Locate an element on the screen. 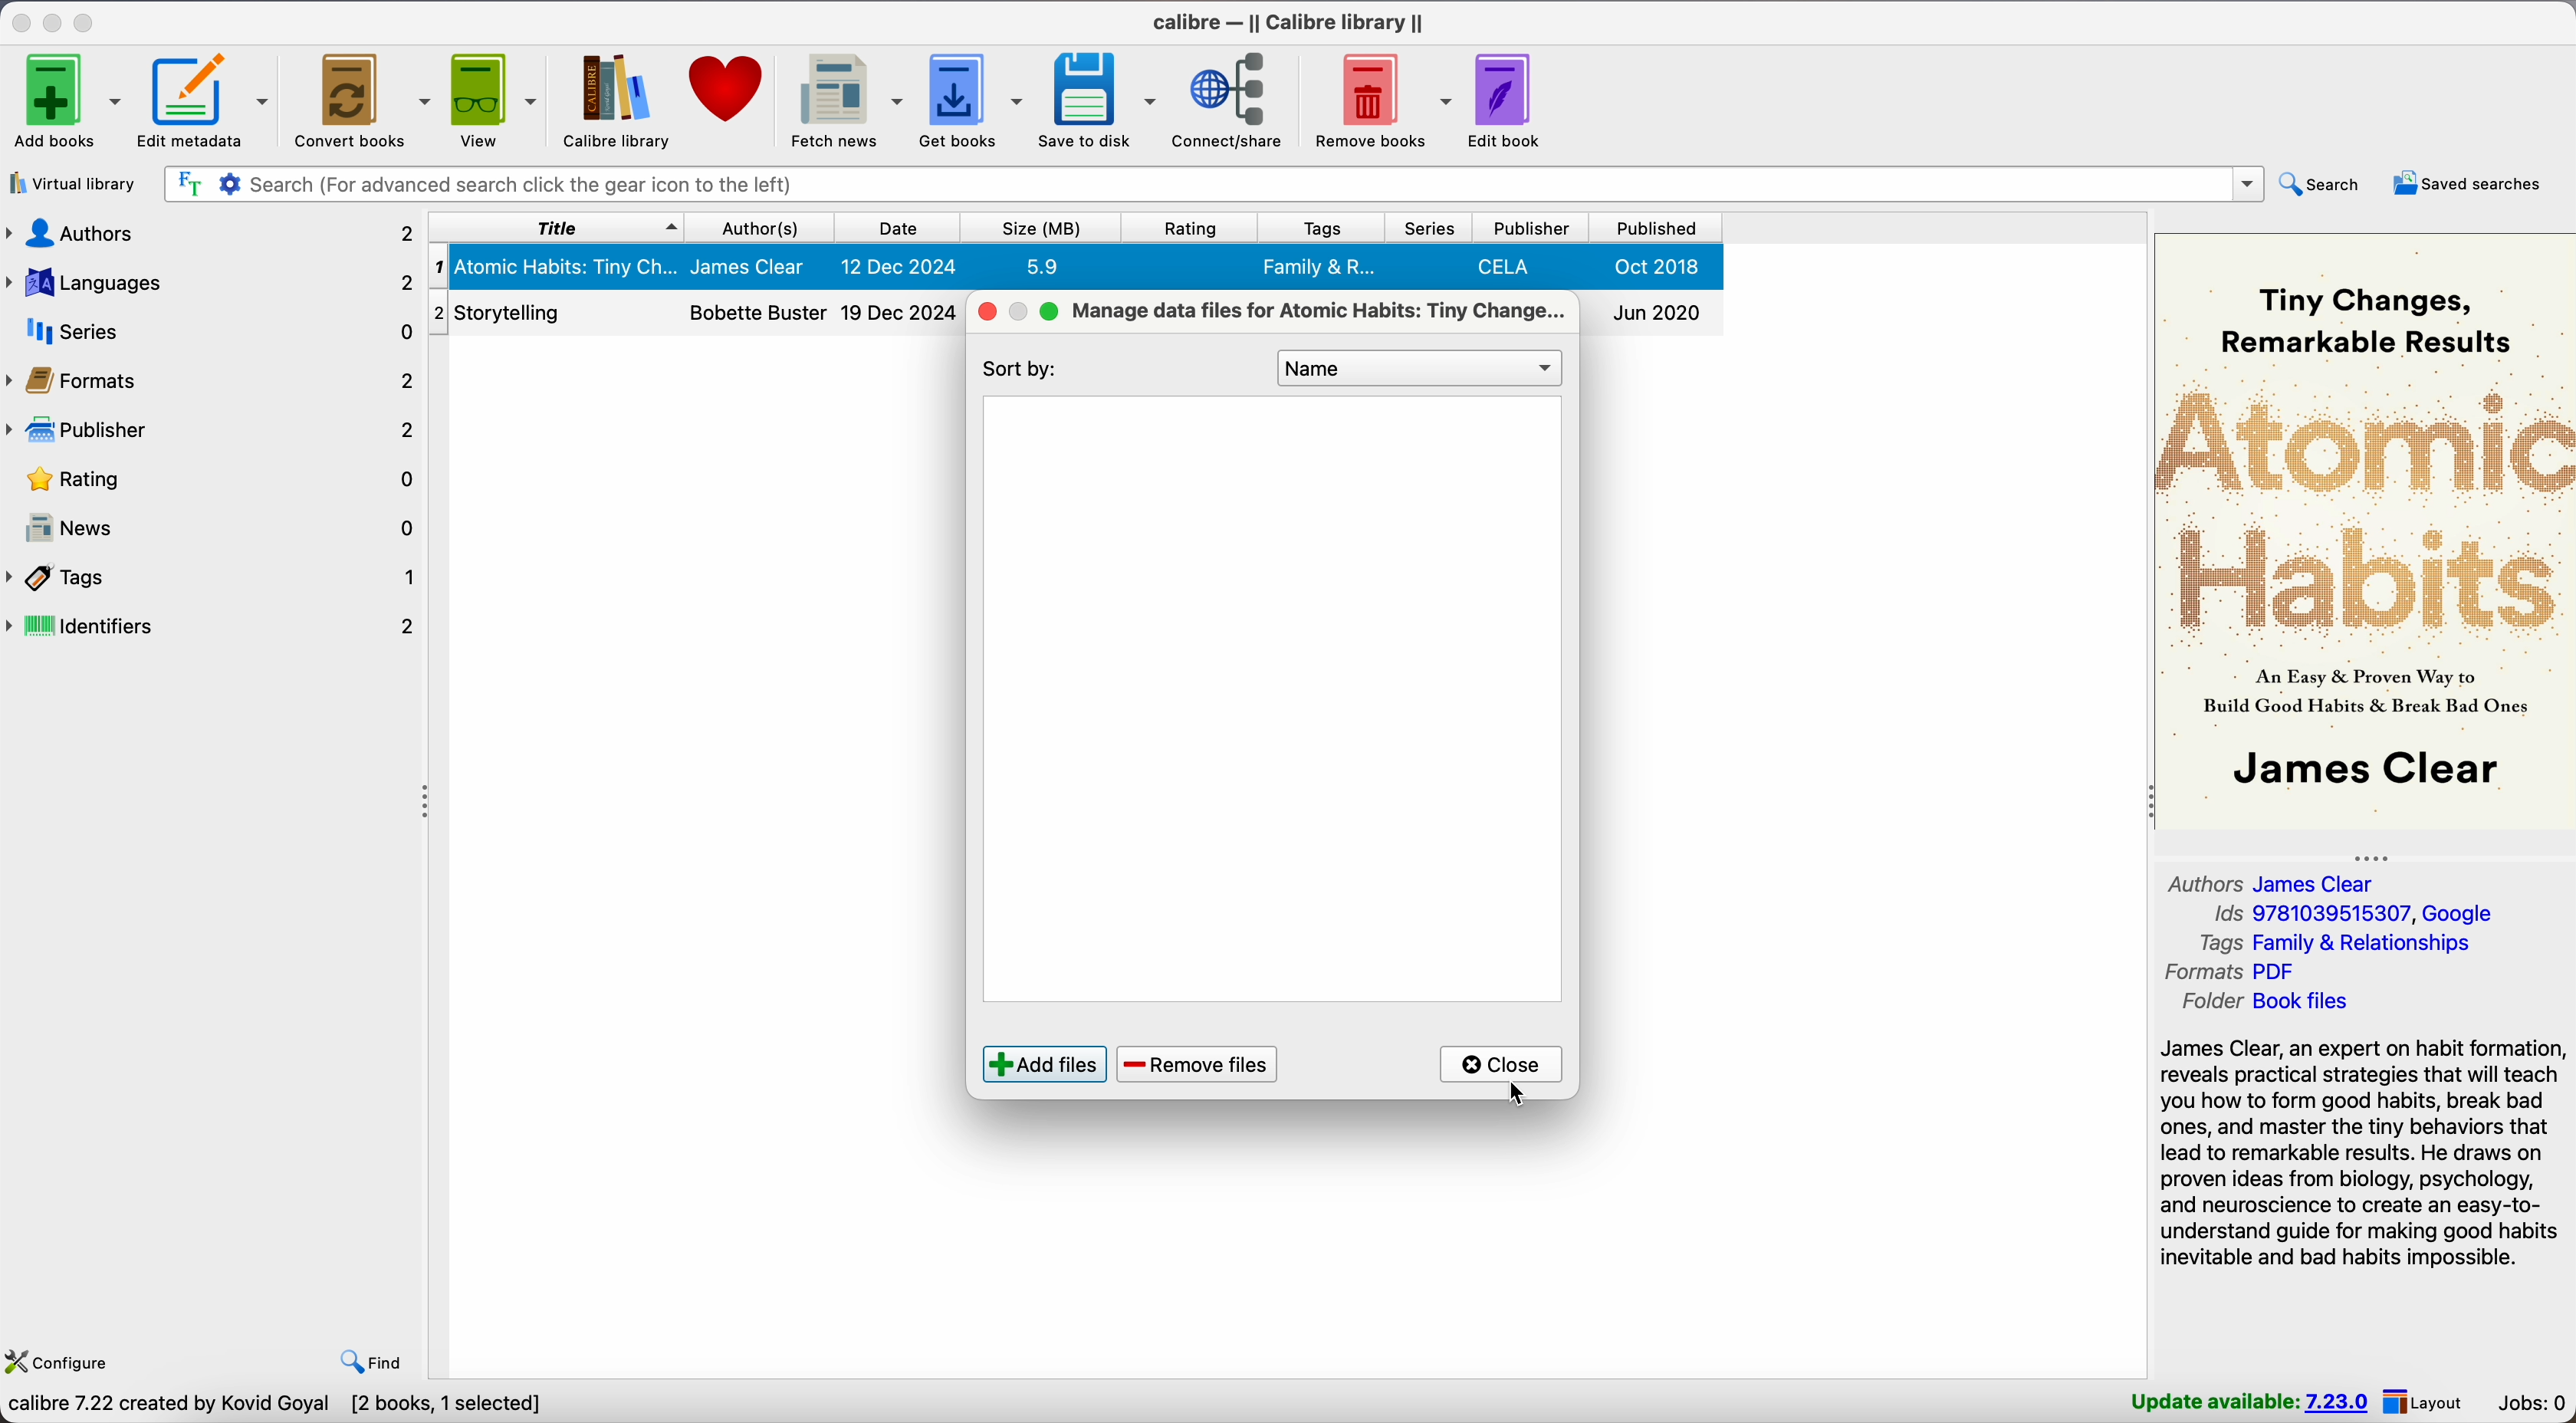  formats PDF is located at coordinates (2233, 972).